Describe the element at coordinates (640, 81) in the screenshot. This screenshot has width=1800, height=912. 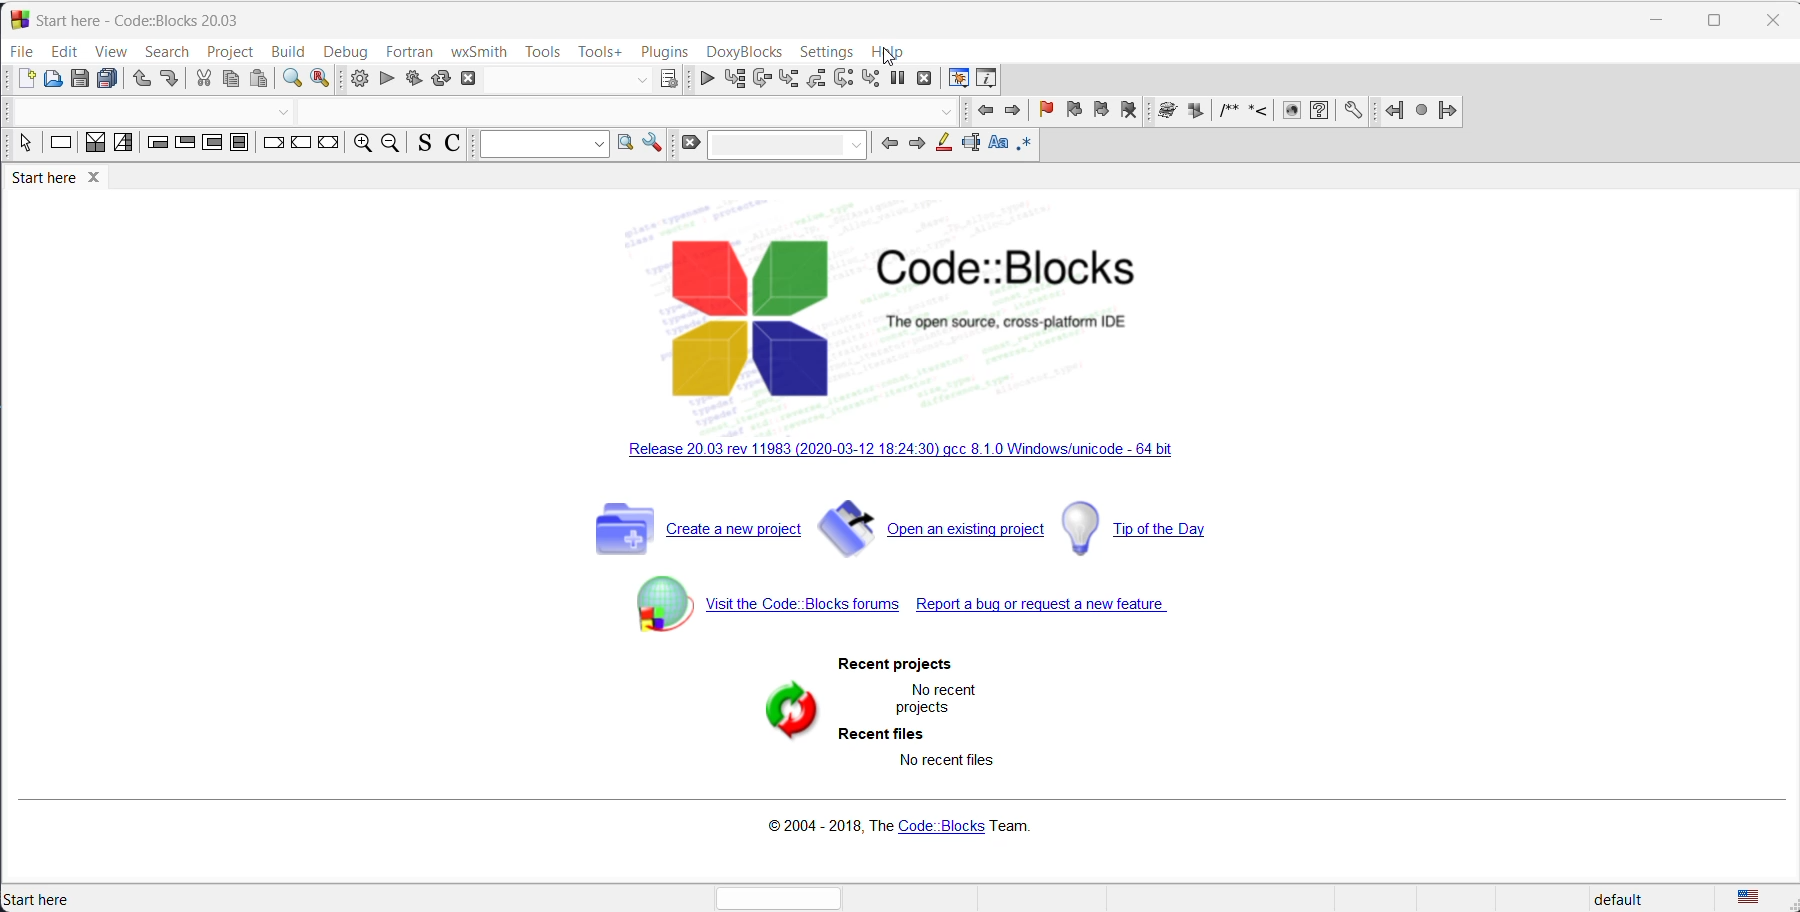
I see `dropdown button` at that location.